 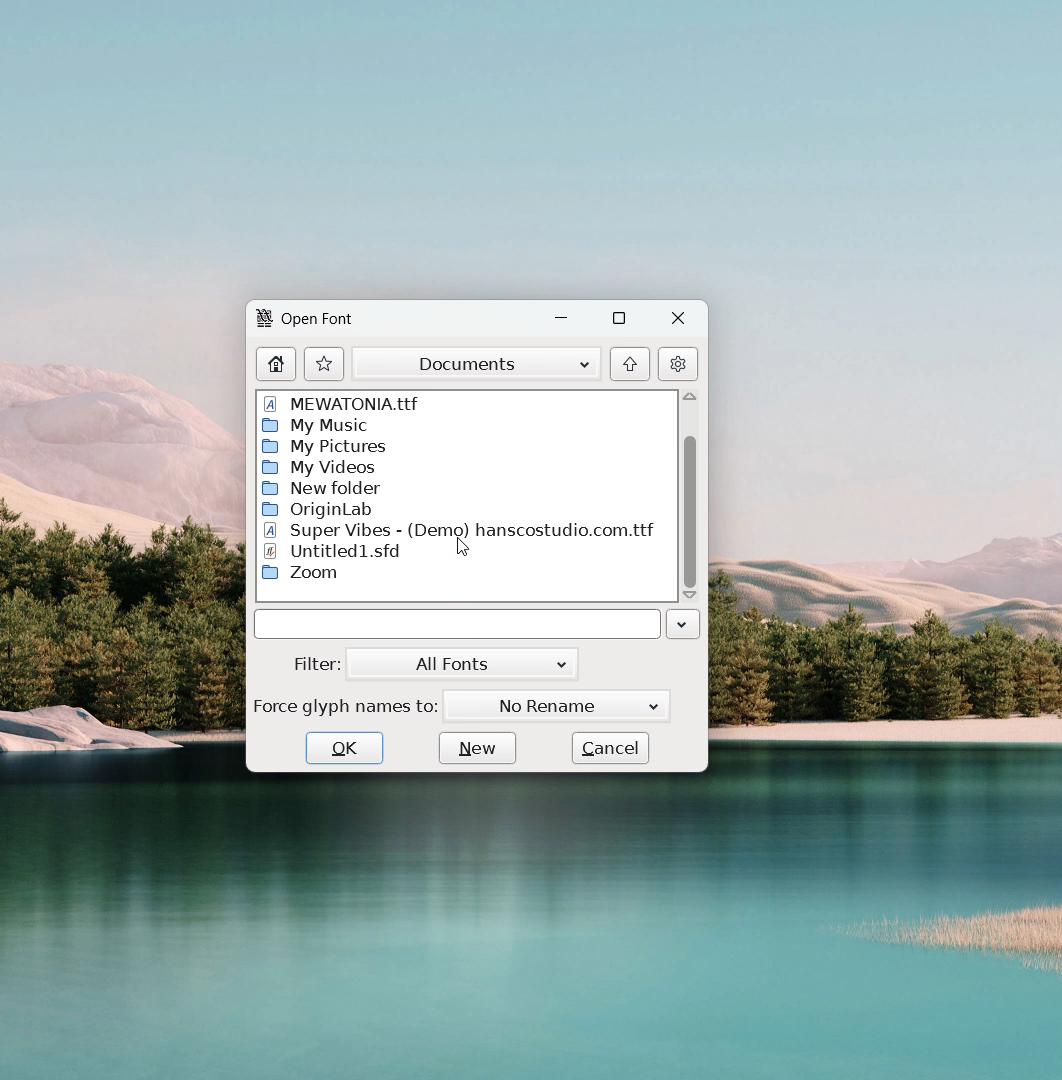 I want to click on cursor, so click(x=463, y=547).